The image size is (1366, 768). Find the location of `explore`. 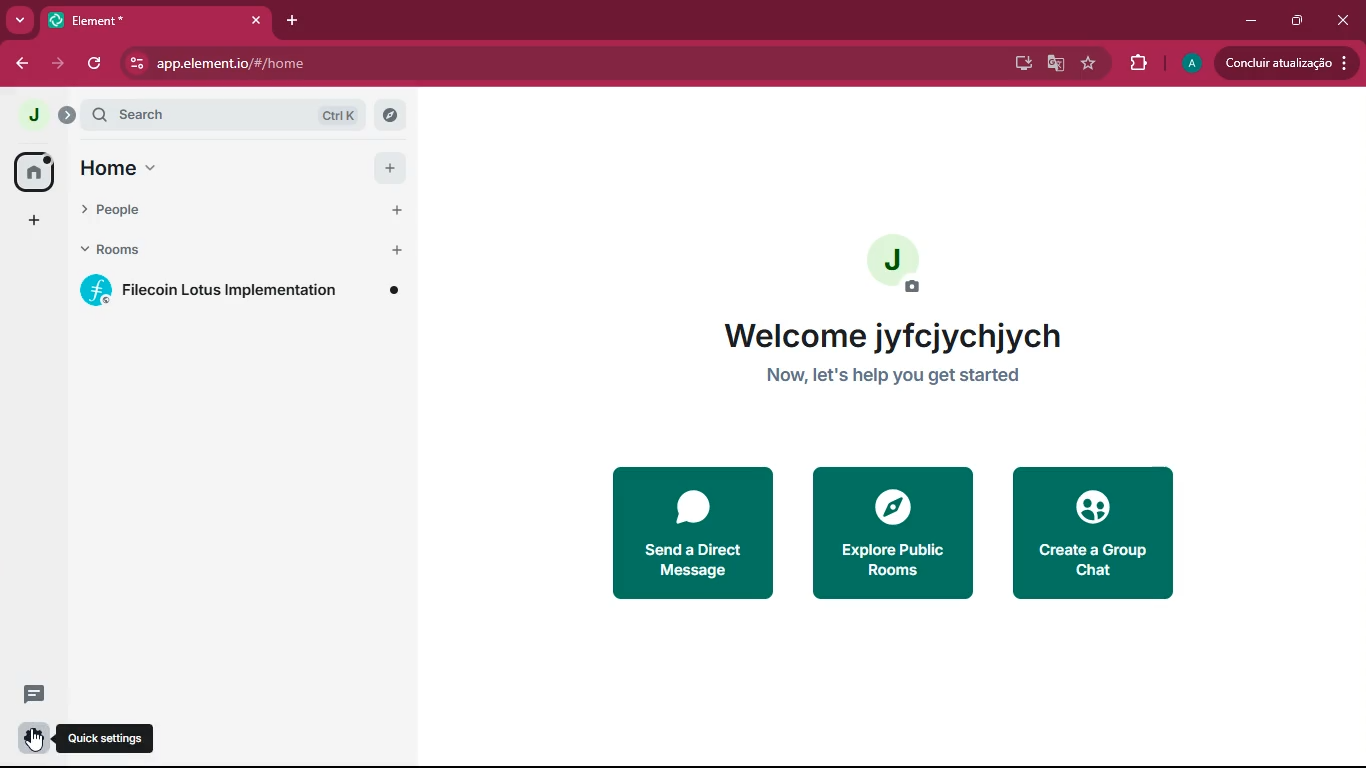

explore is located at coordinates (389, 115).